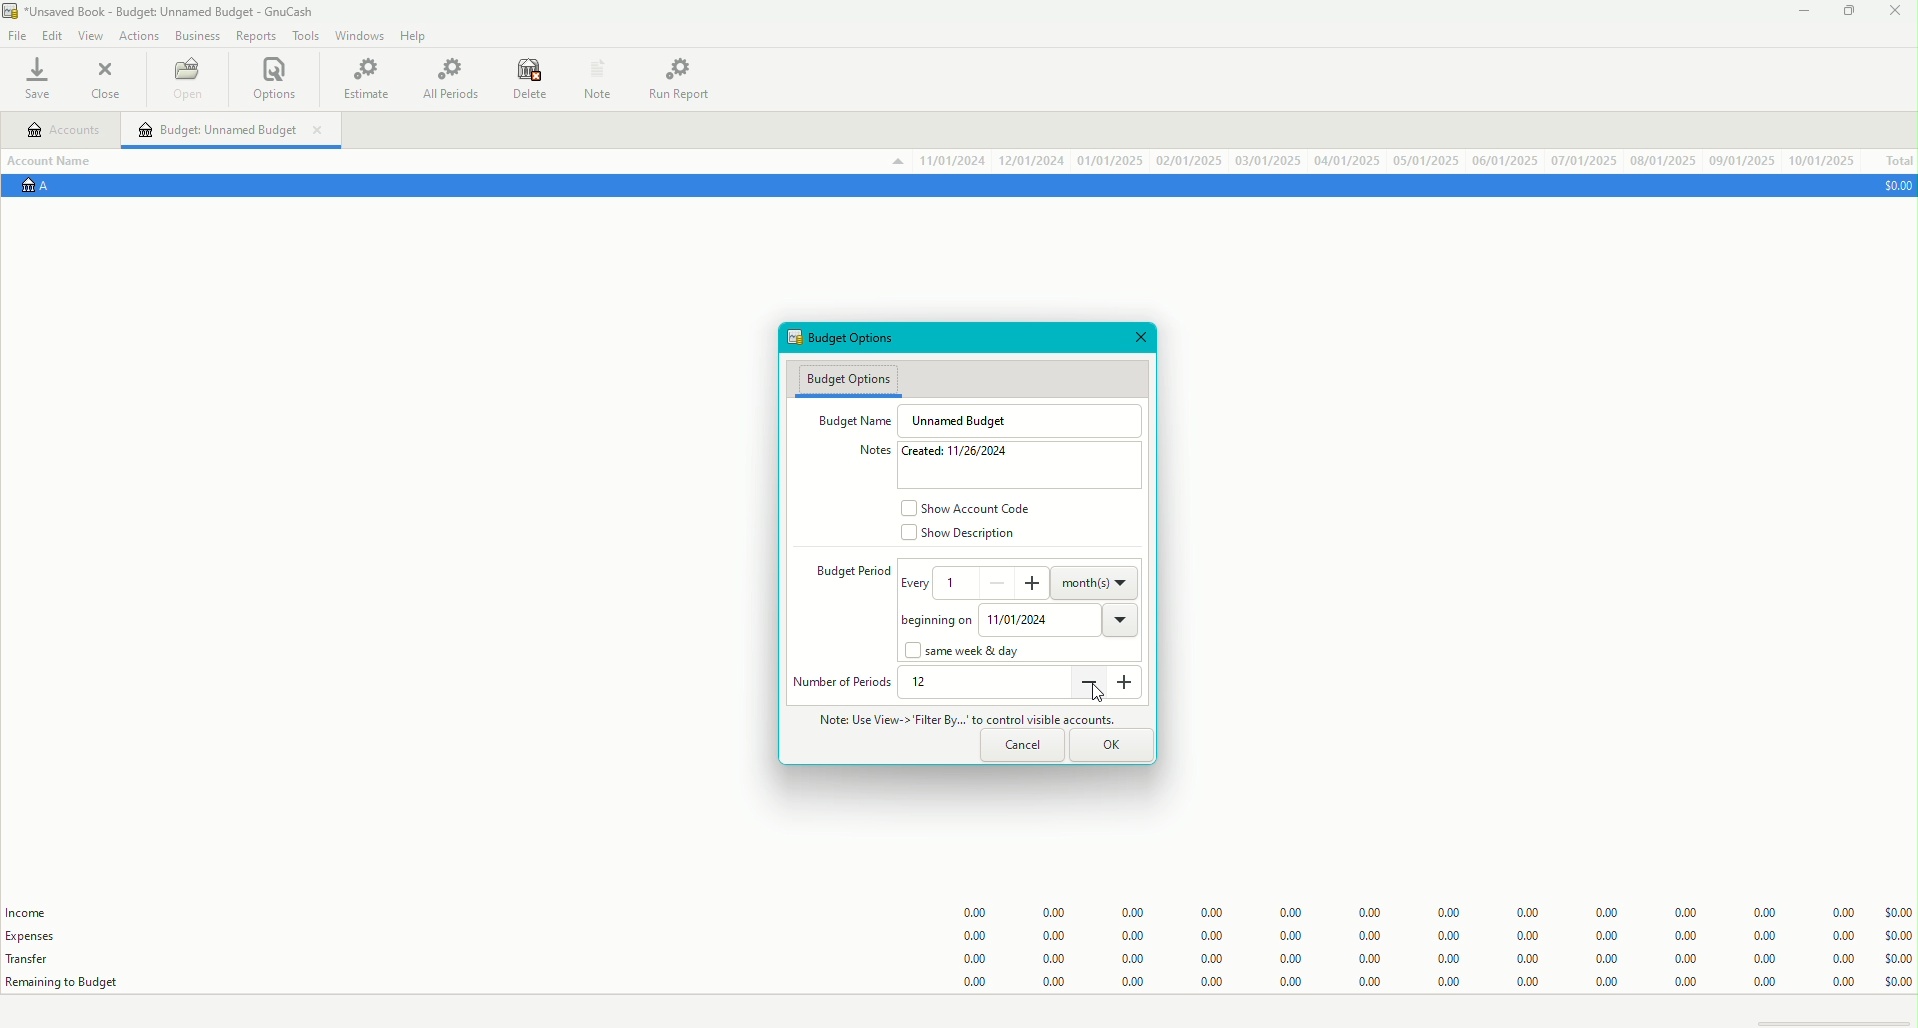 Image resolution: width=1918 pixels, height=1028 pixels. Describe the element at coordinates (108, 80) in the screenshot. I see `Close` at that location.